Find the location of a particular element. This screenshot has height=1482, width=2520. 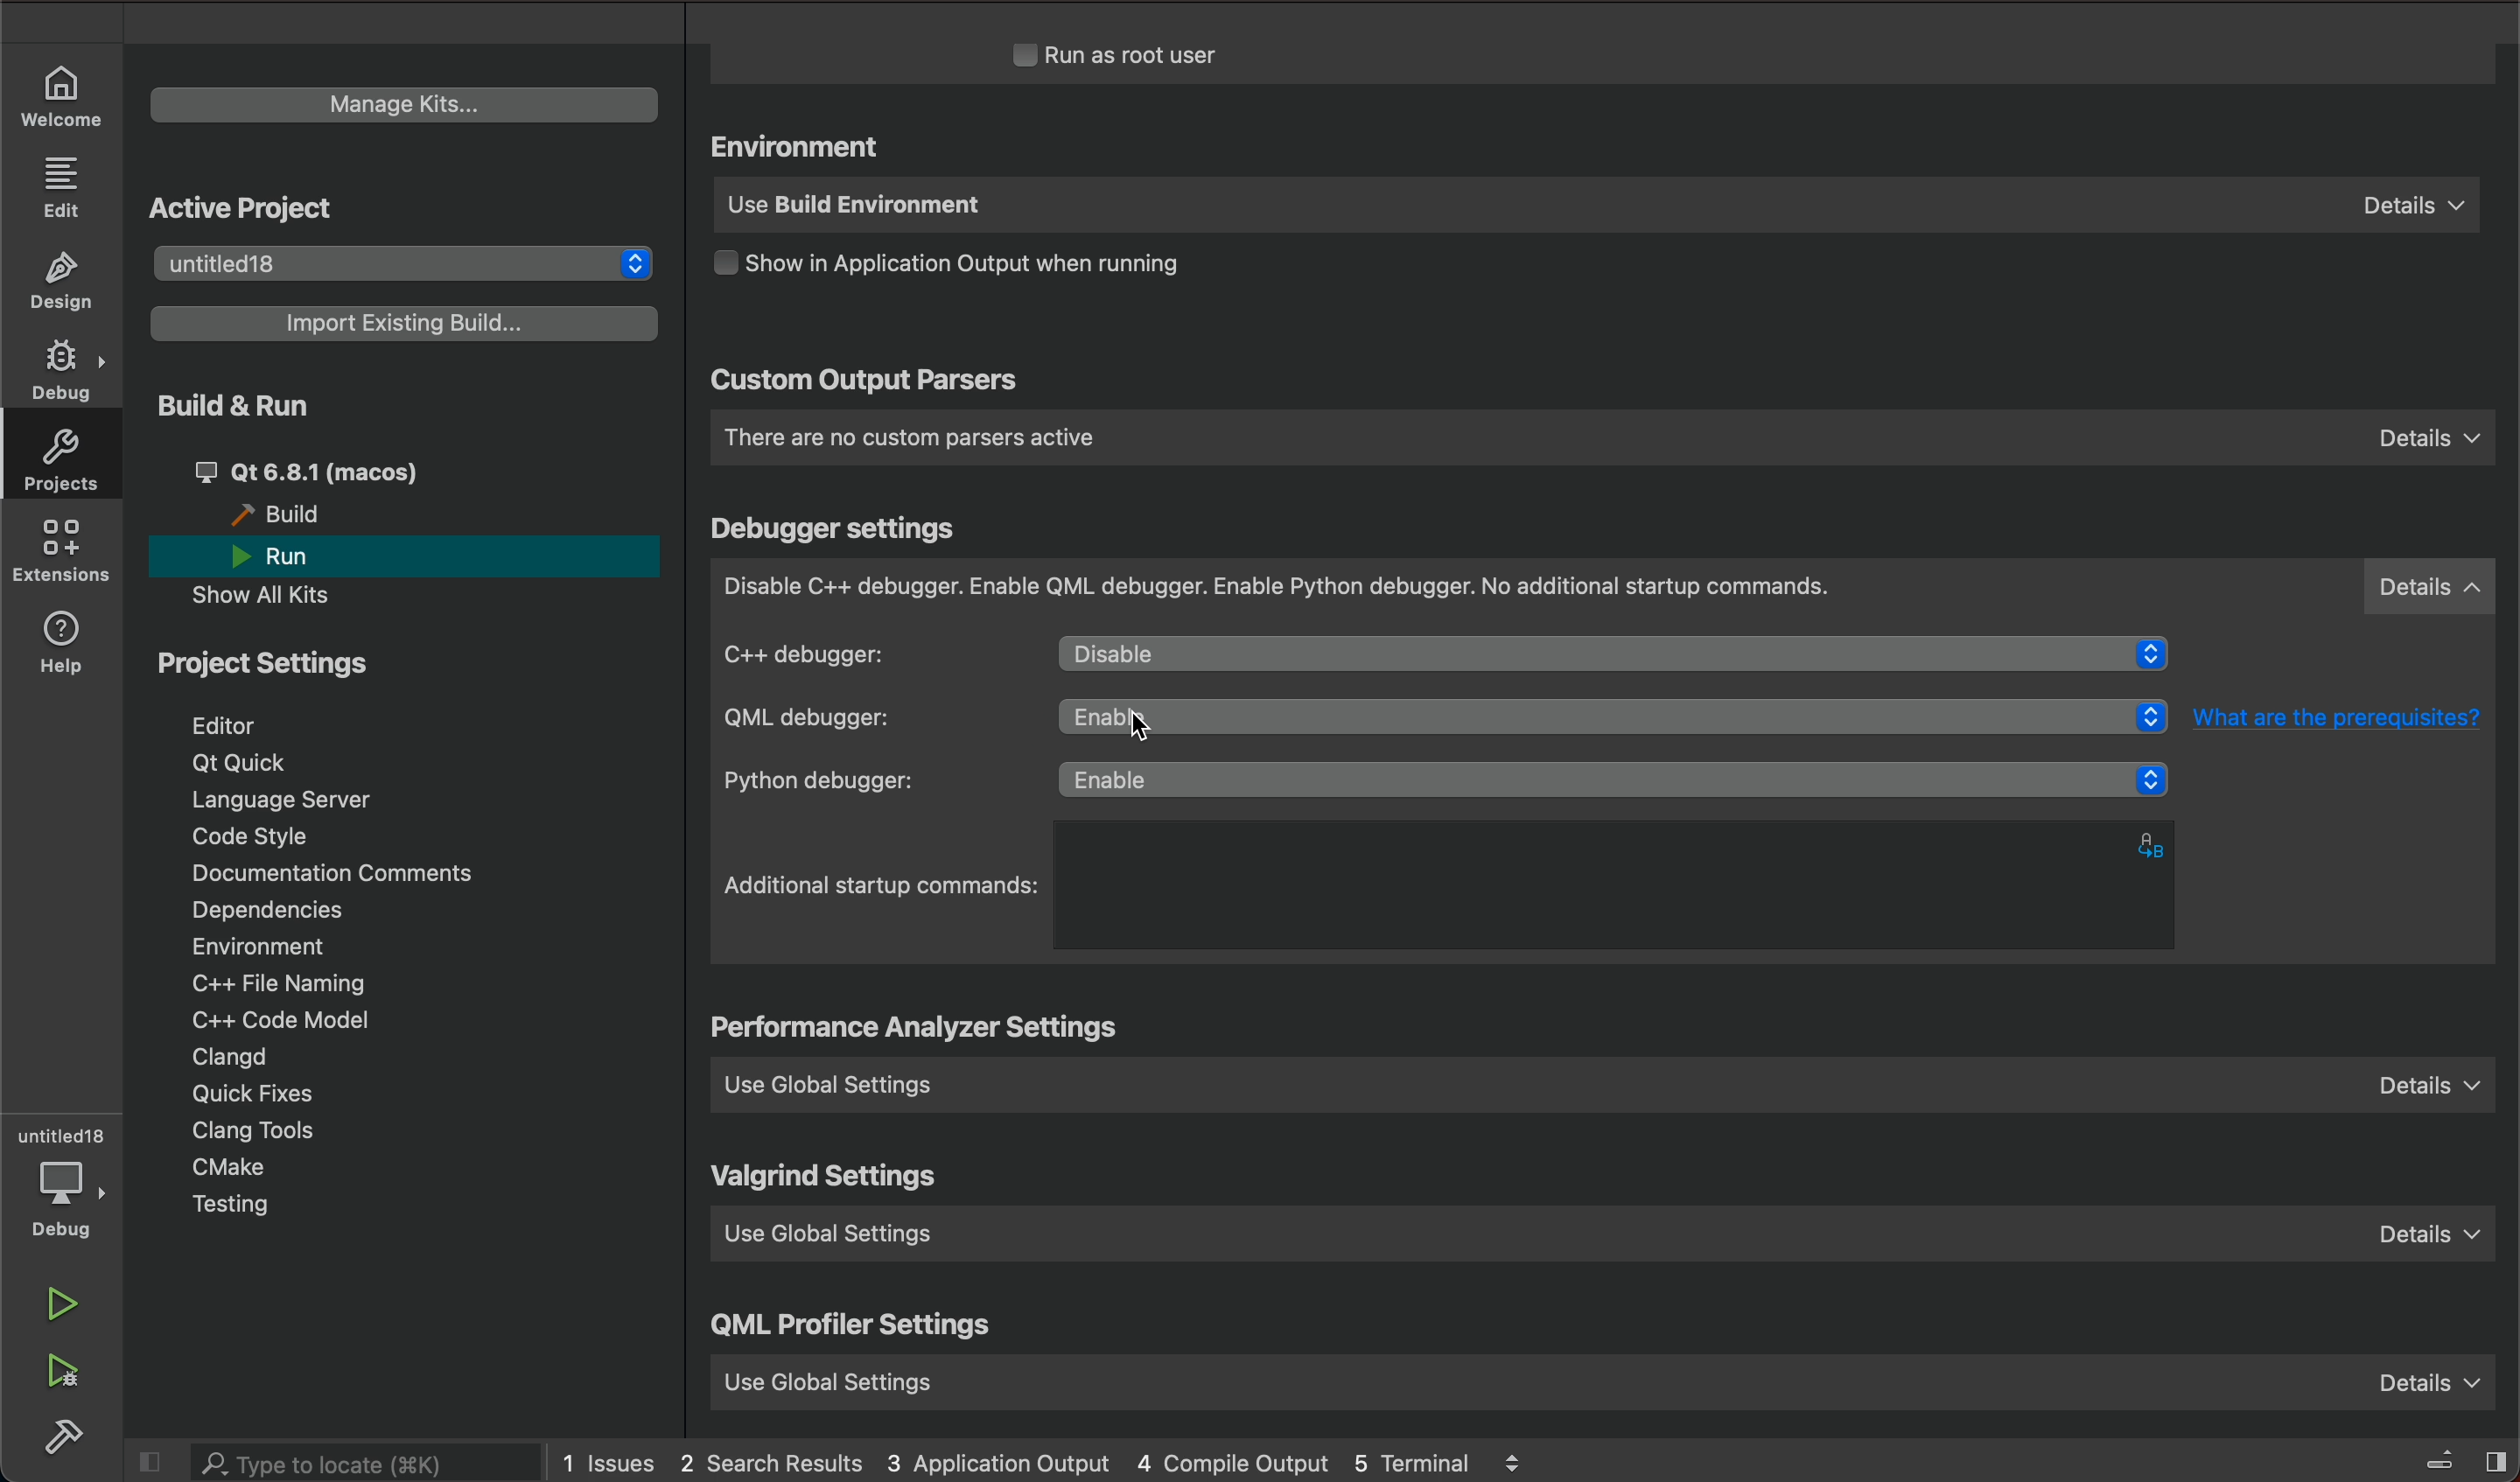

startup  is located at coordinates (883, 886).